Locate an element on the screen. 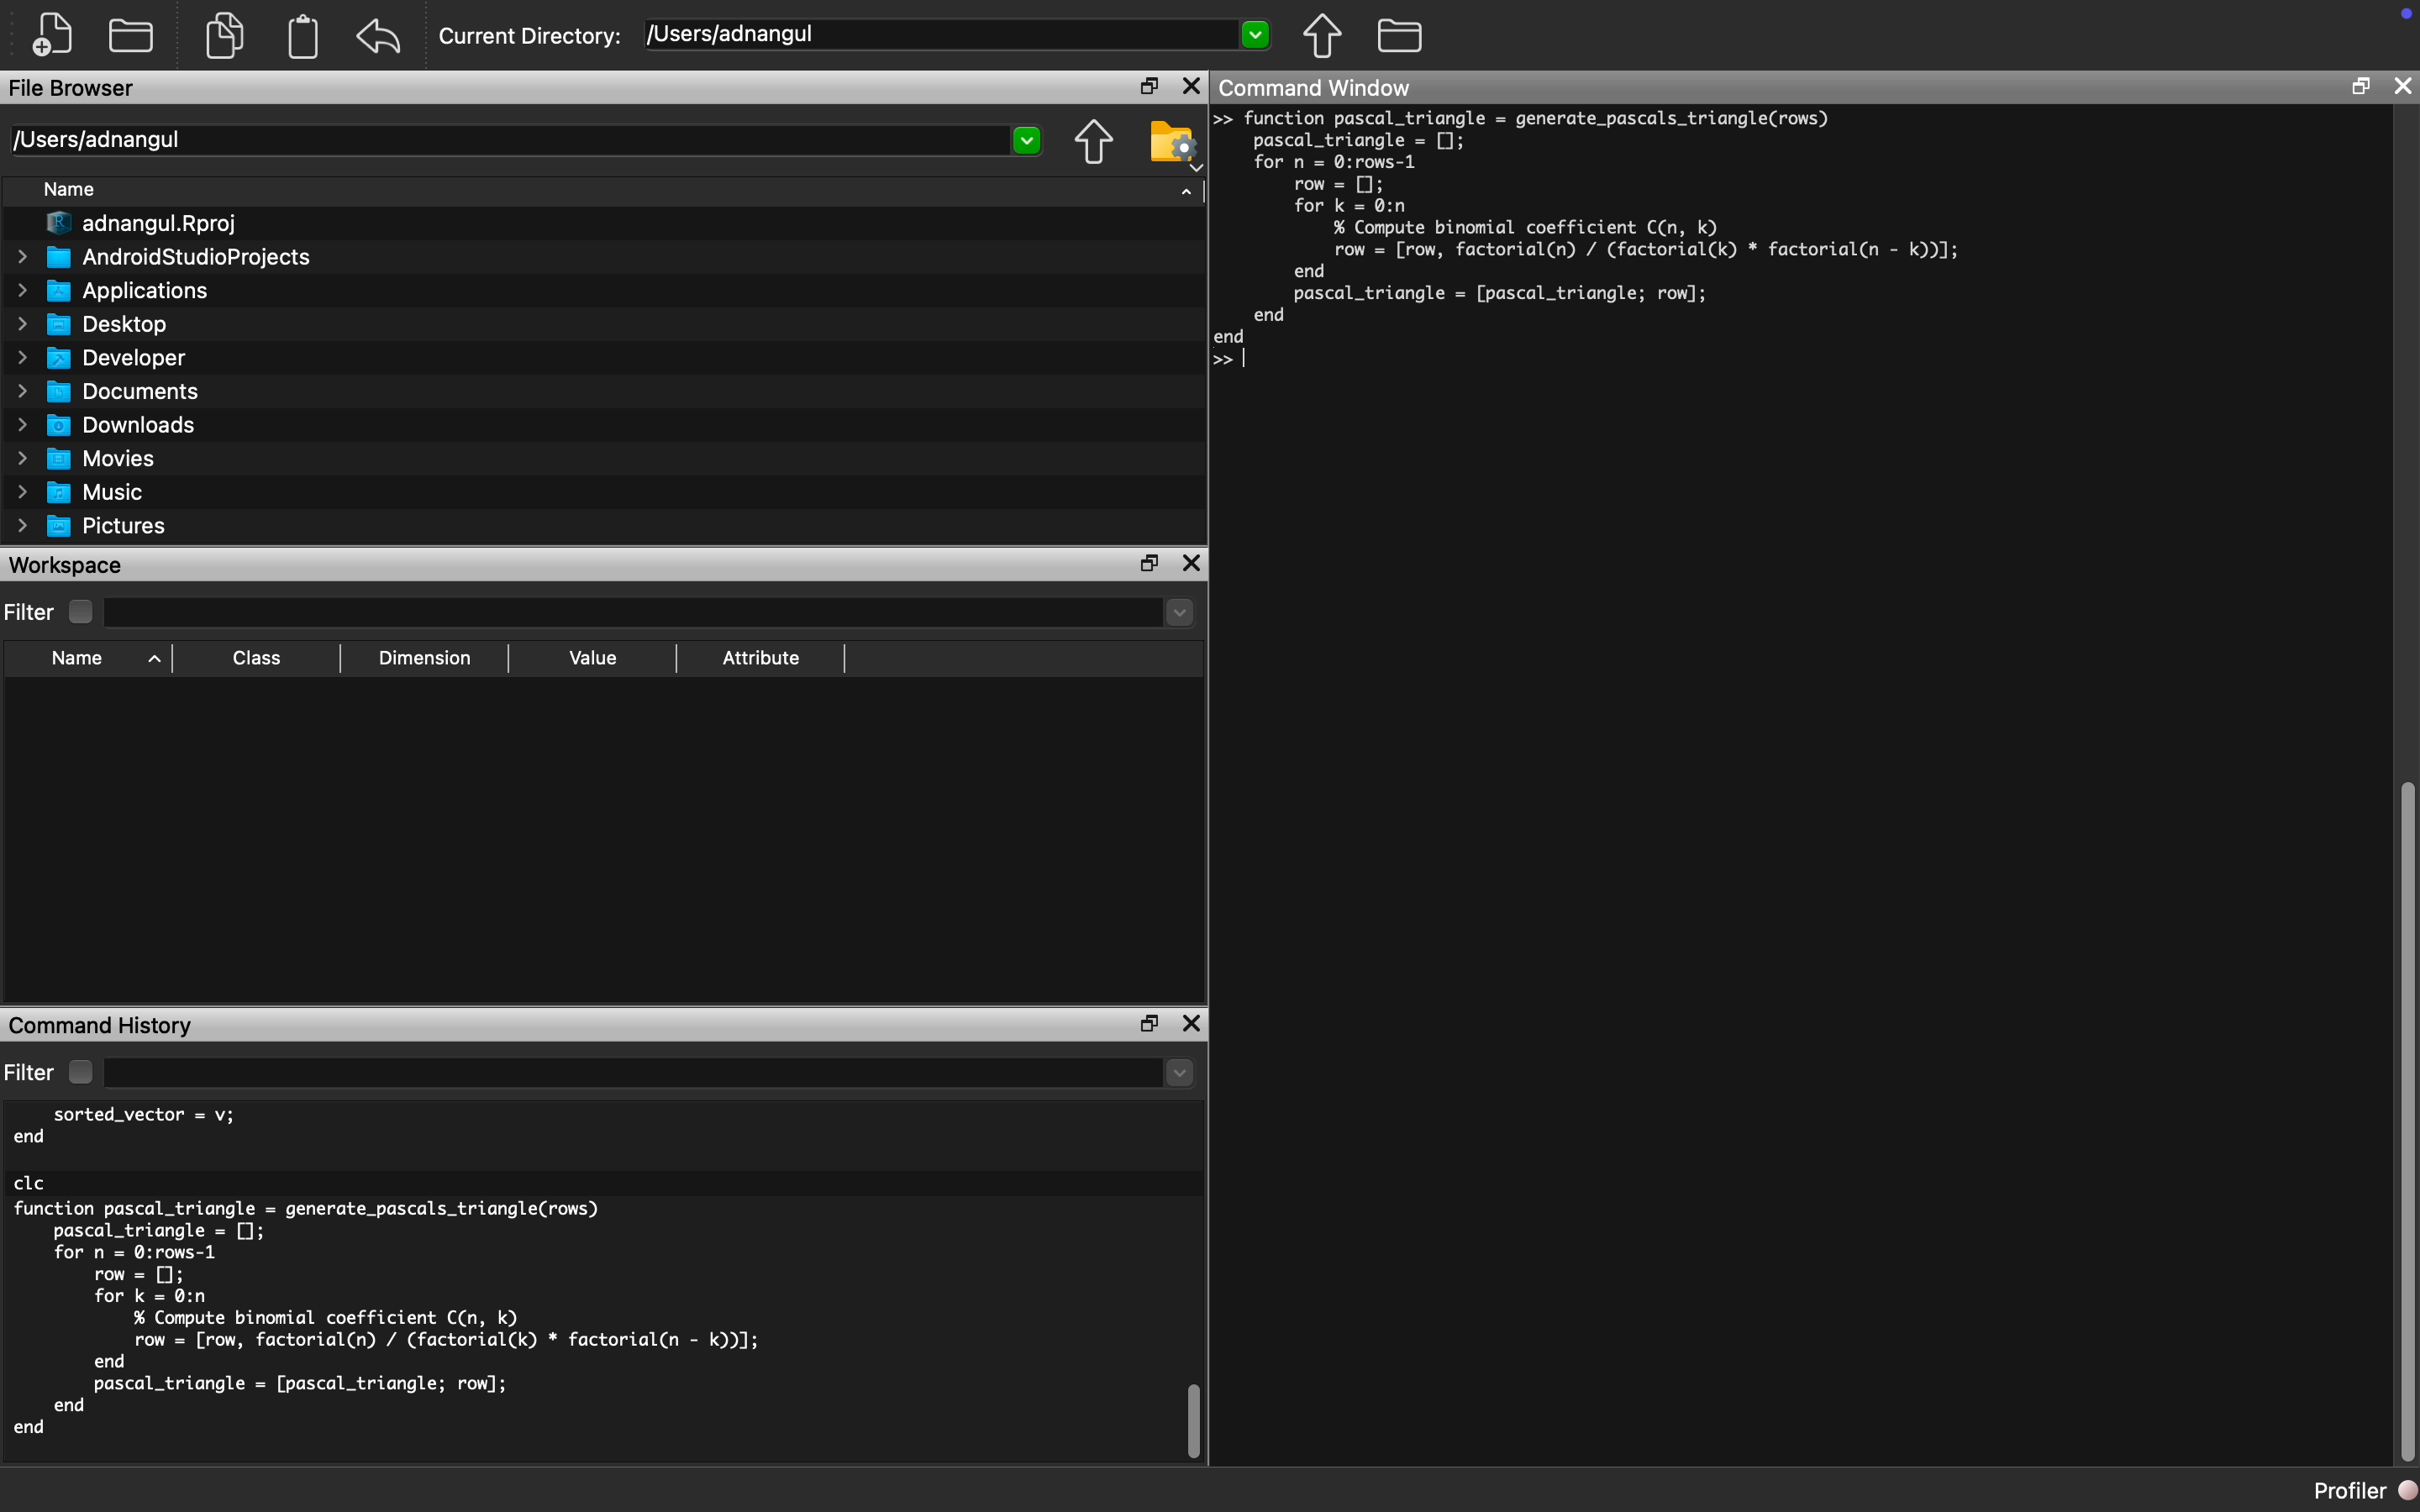 This screenshot has height=1512, width=2420. File Browser is located at coordinates (78, 89).